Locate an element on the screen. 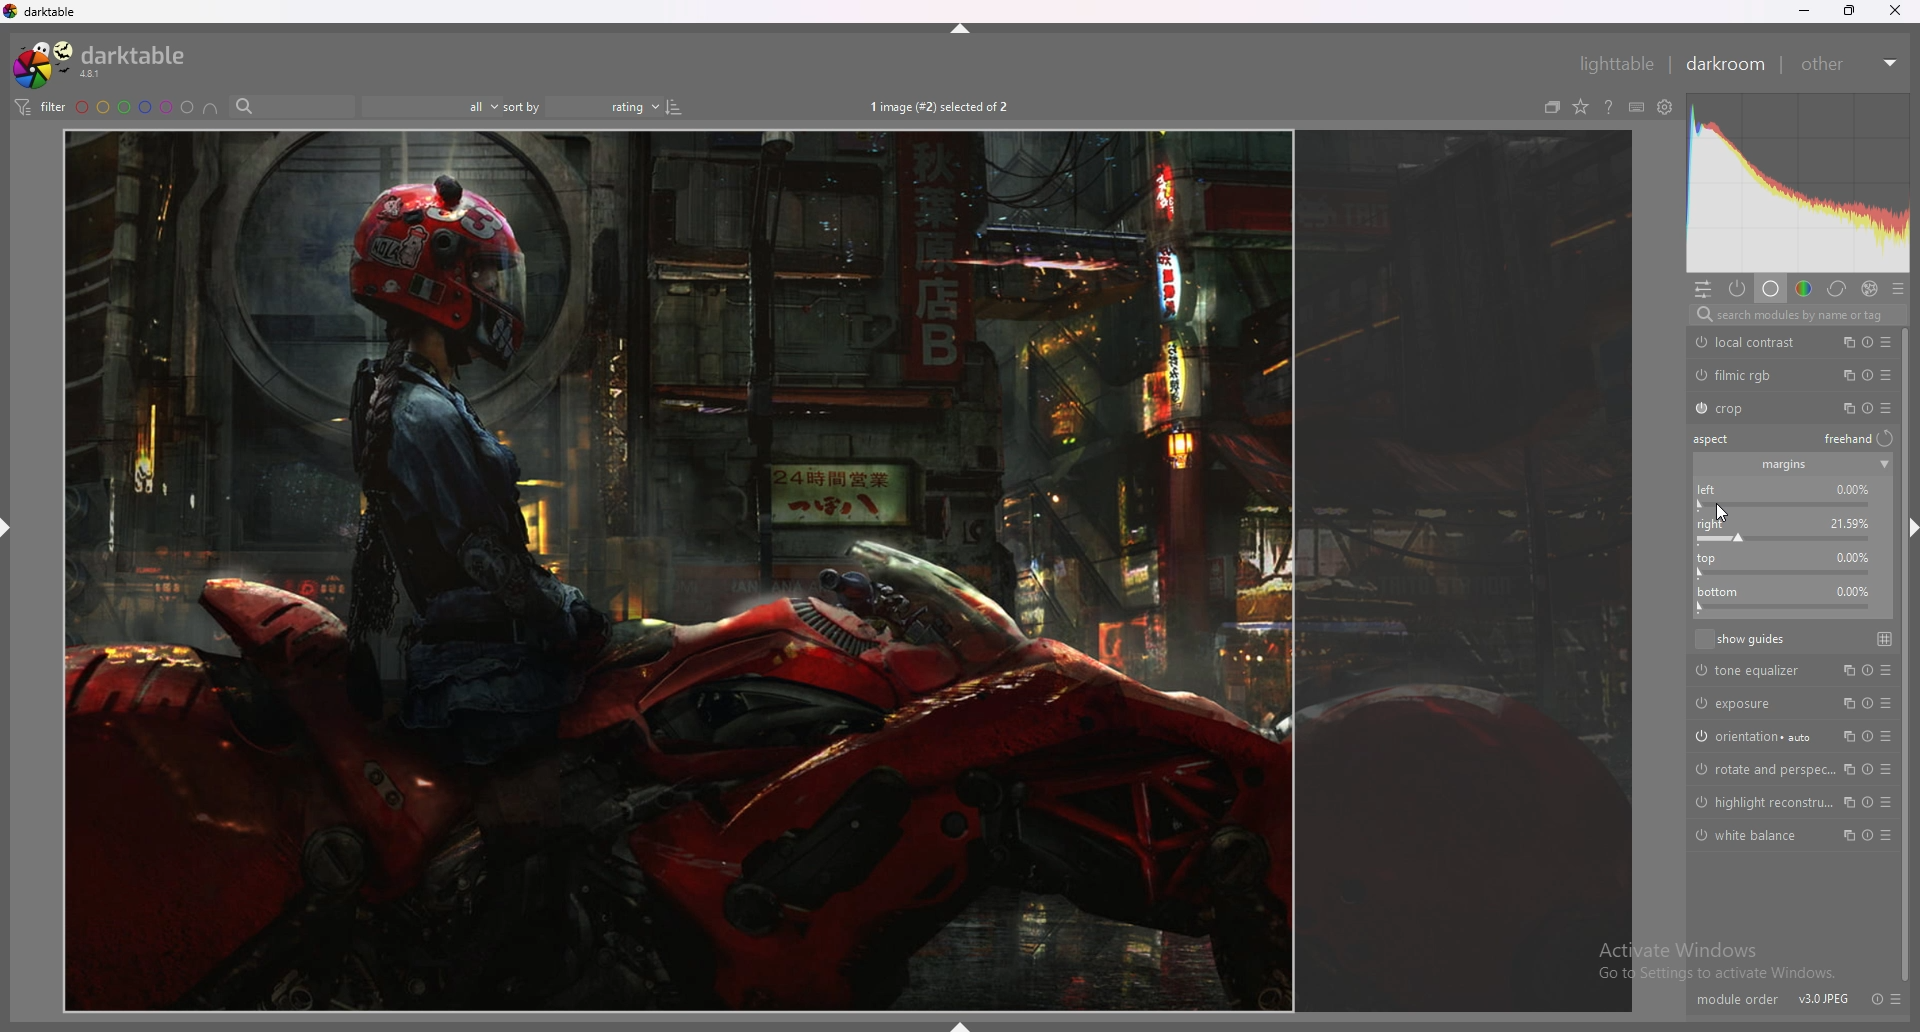  orientation is located at coordinates (1754, 735).